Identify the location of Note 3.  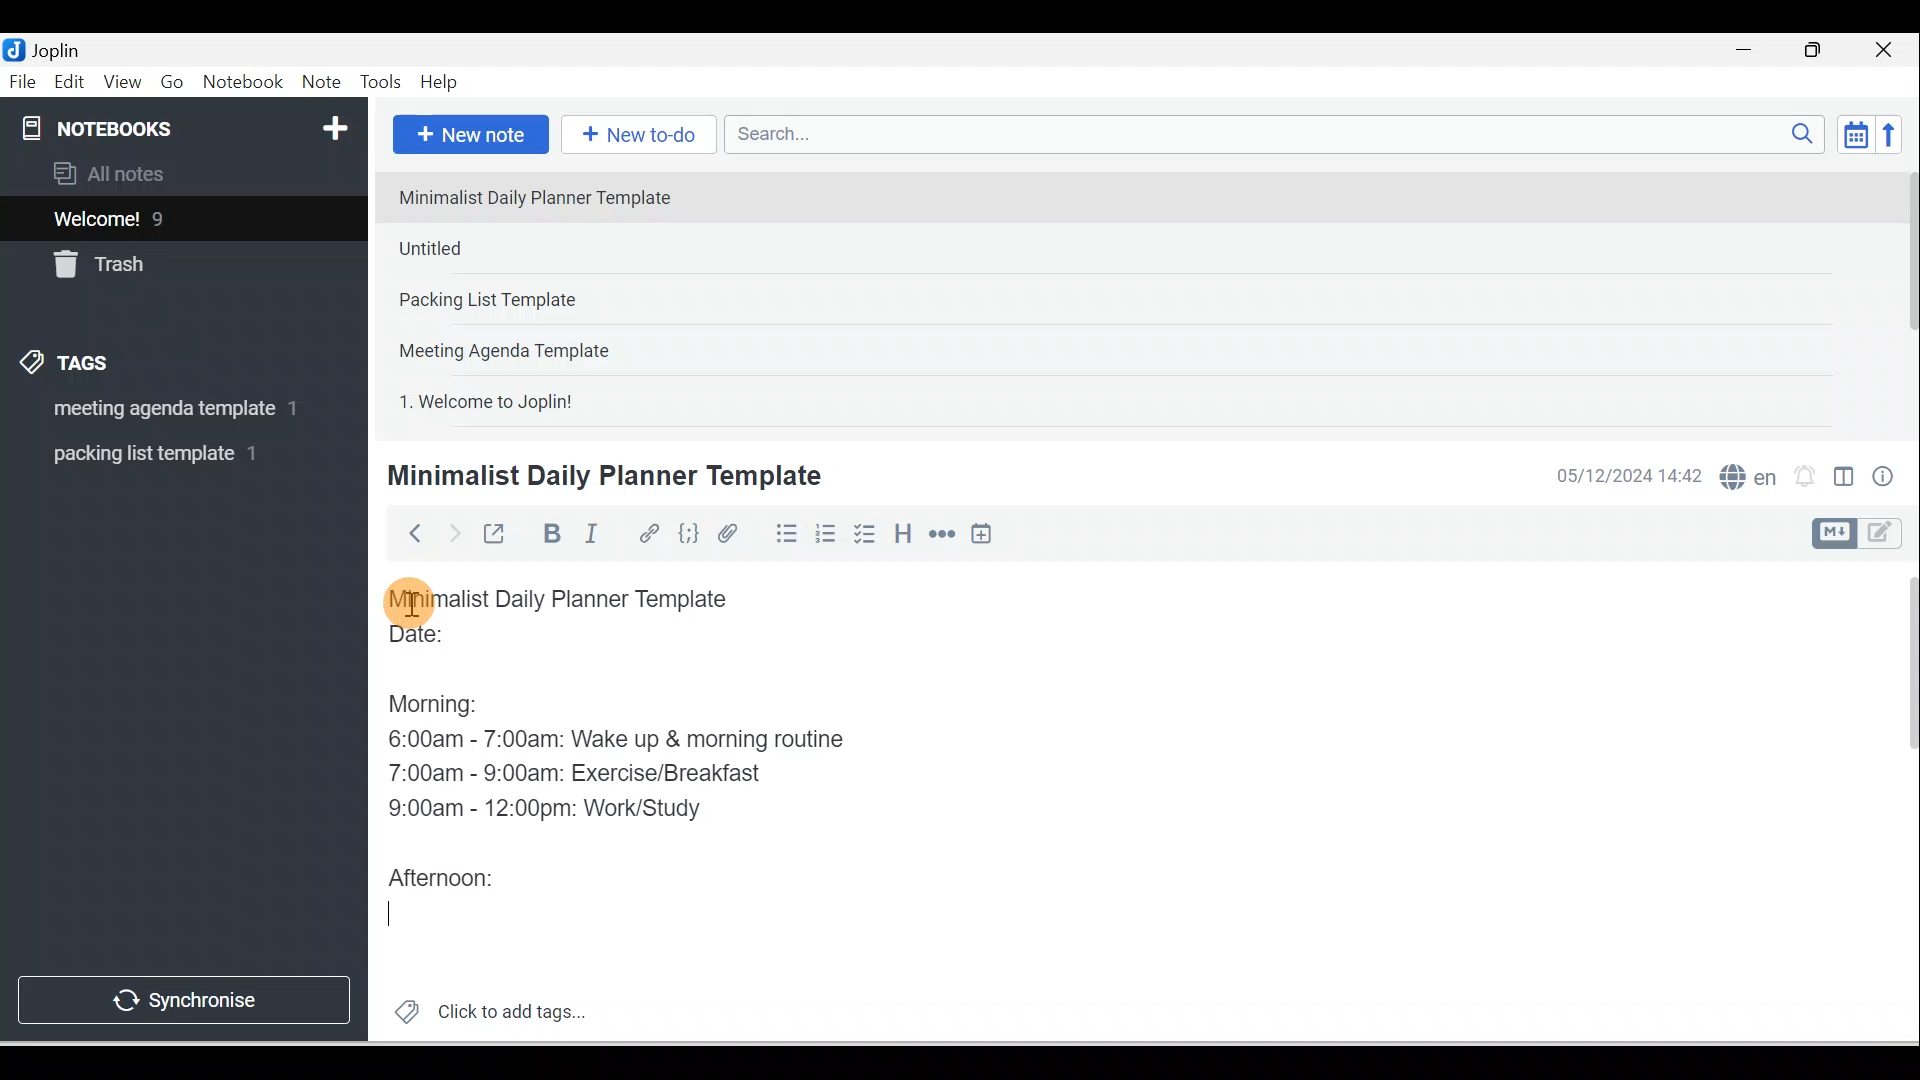
(551, 301).